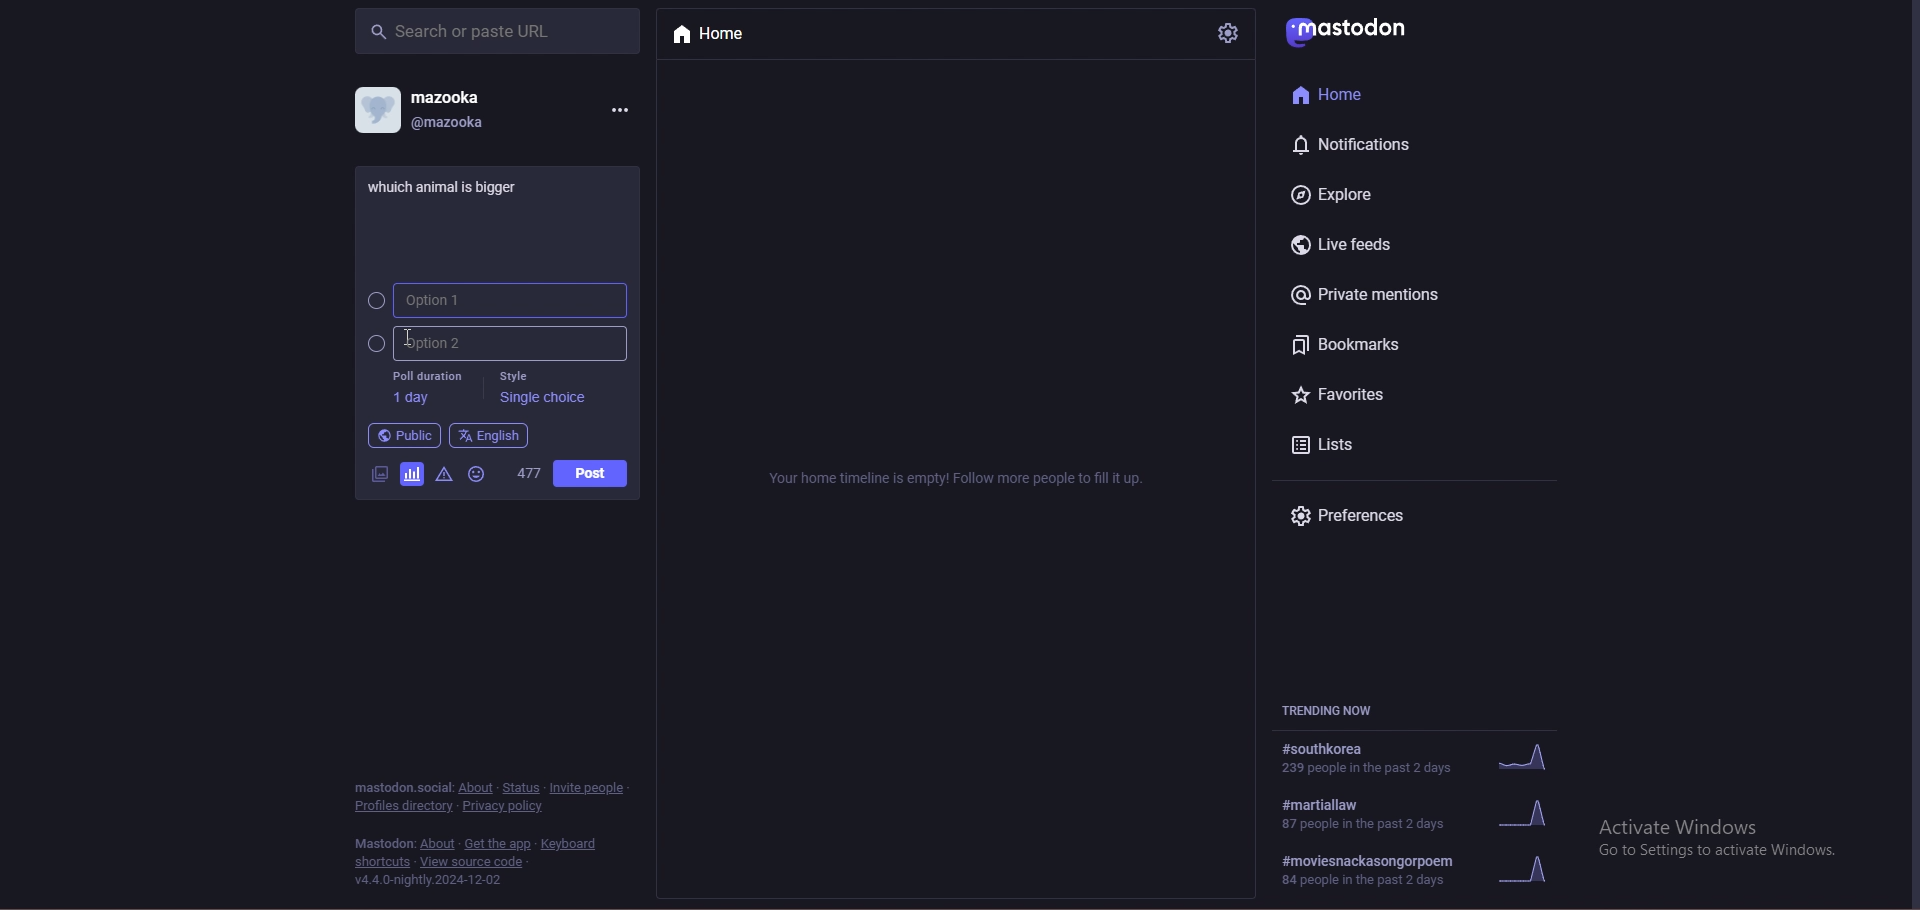  Describe the element at coordinates (377, 475) in the screenshot. I see `image` at that location.